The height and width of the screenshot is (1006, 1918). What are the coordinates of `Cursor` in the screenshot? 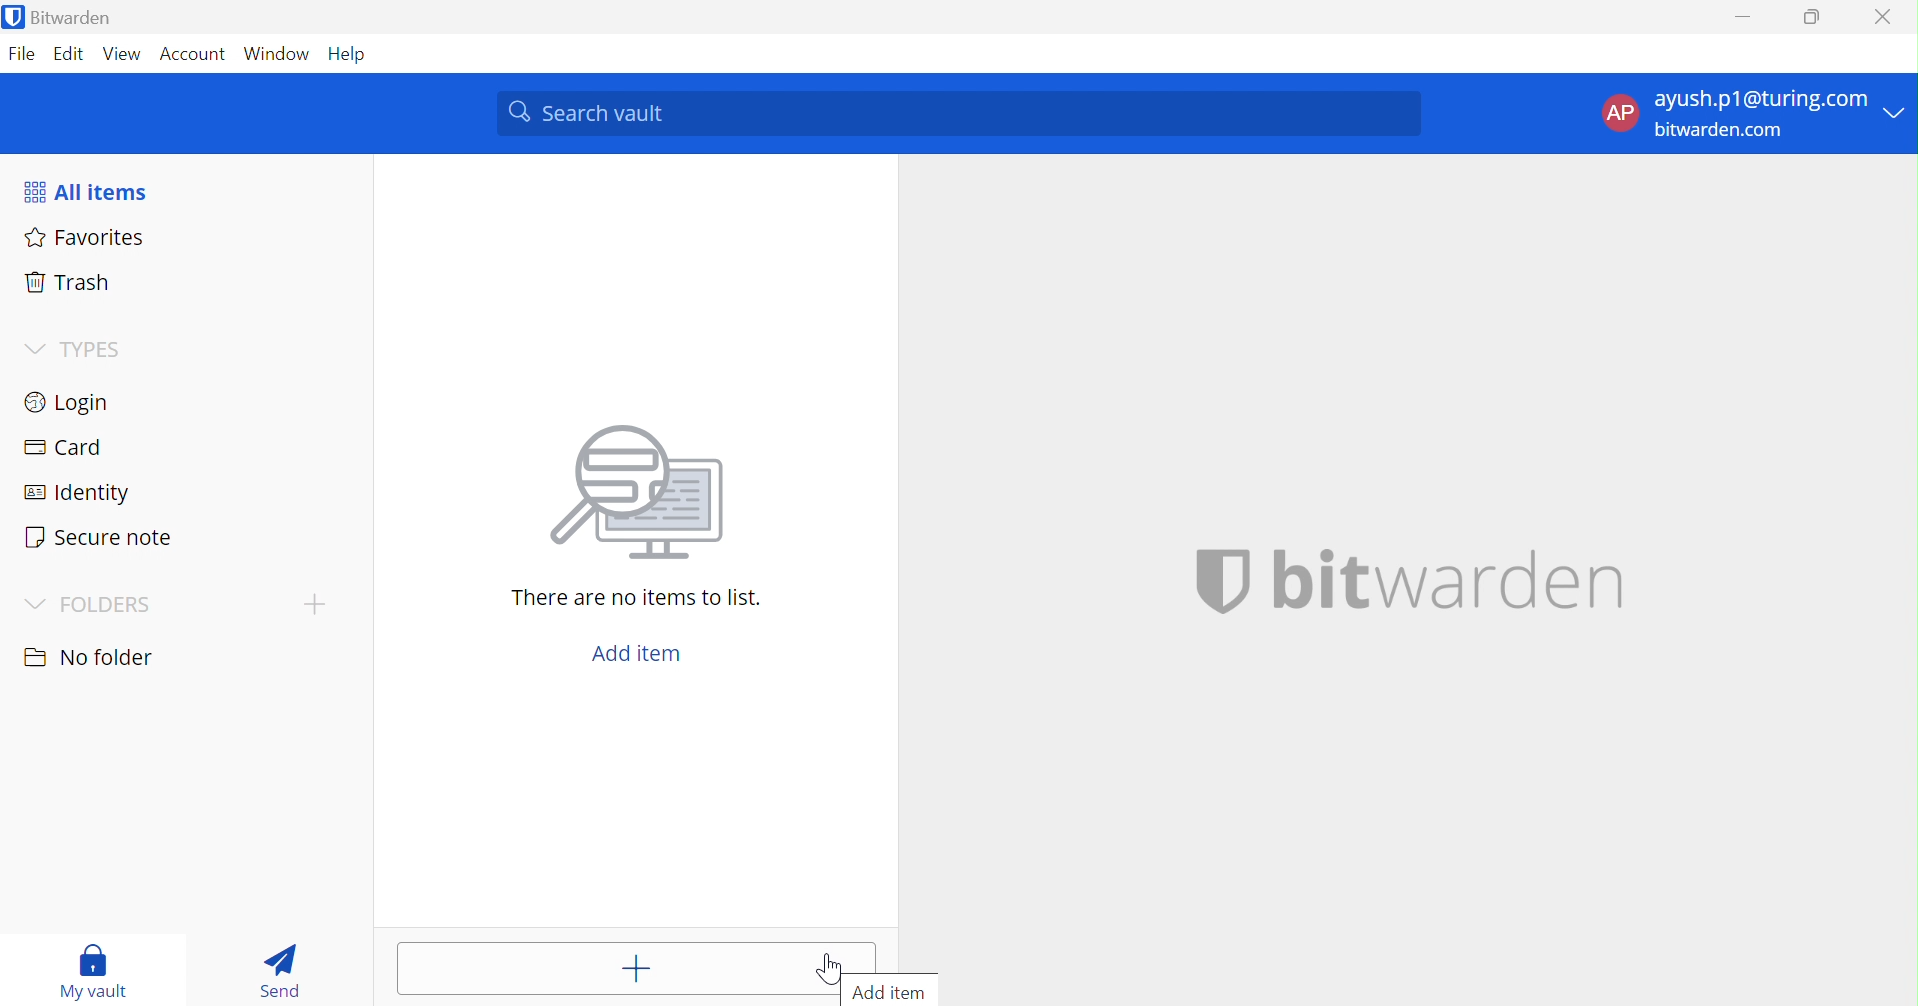 It's located at (827, 968).